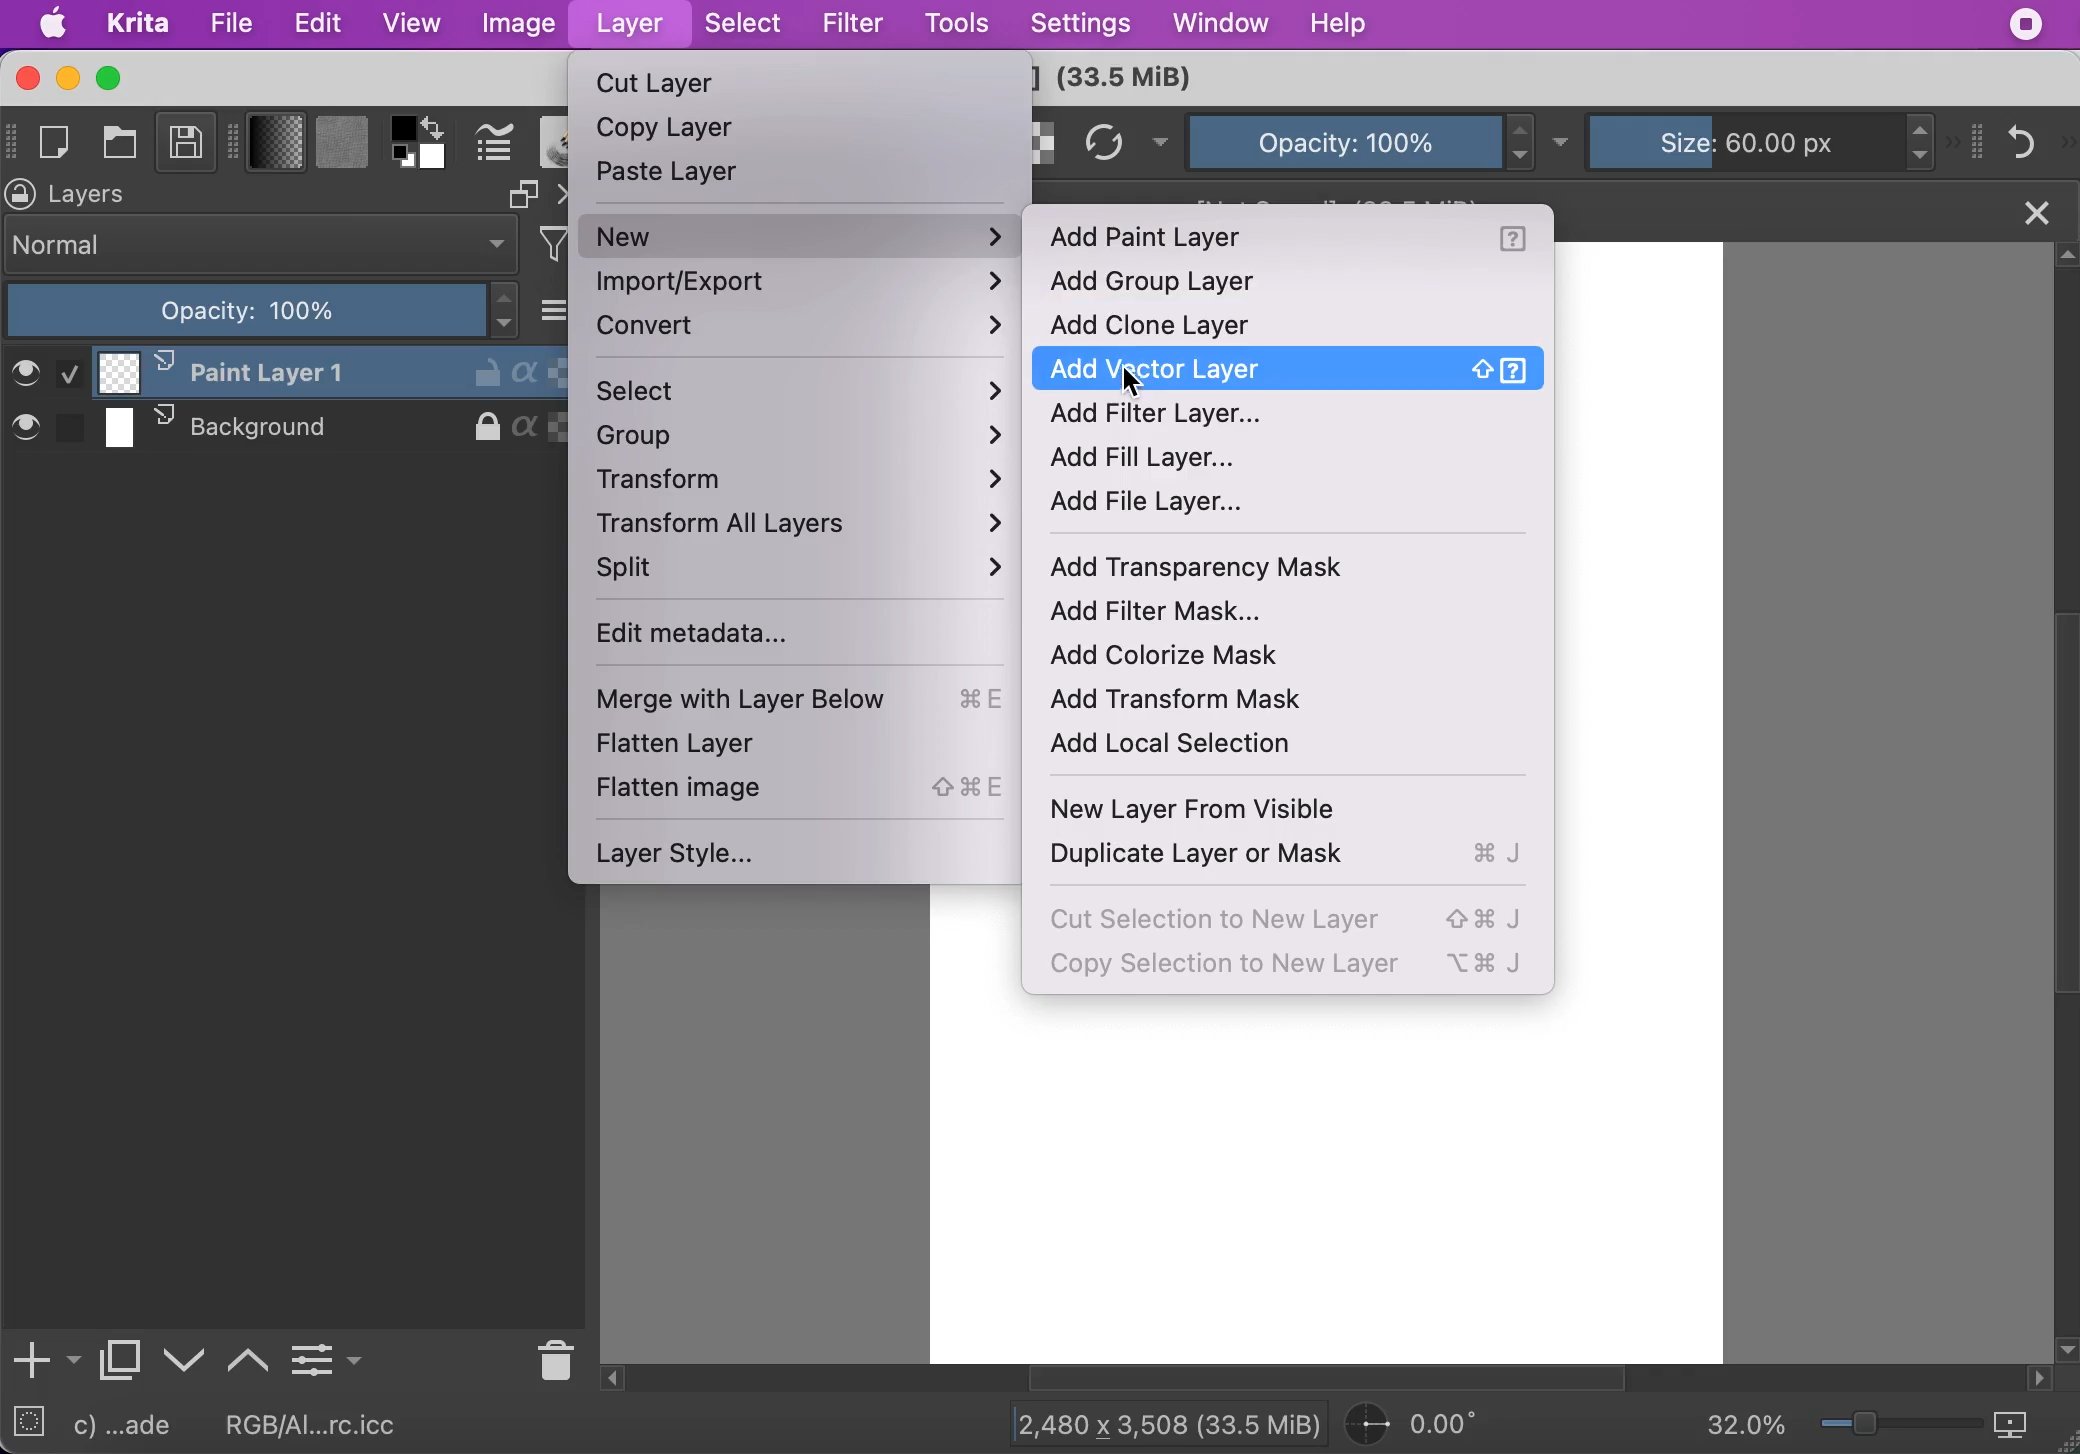 The height and width of the screenshot is (1454, 2080). Describe the element at coordinates (494, 144) in the screenshot. I see `edit brush settings` at that location.